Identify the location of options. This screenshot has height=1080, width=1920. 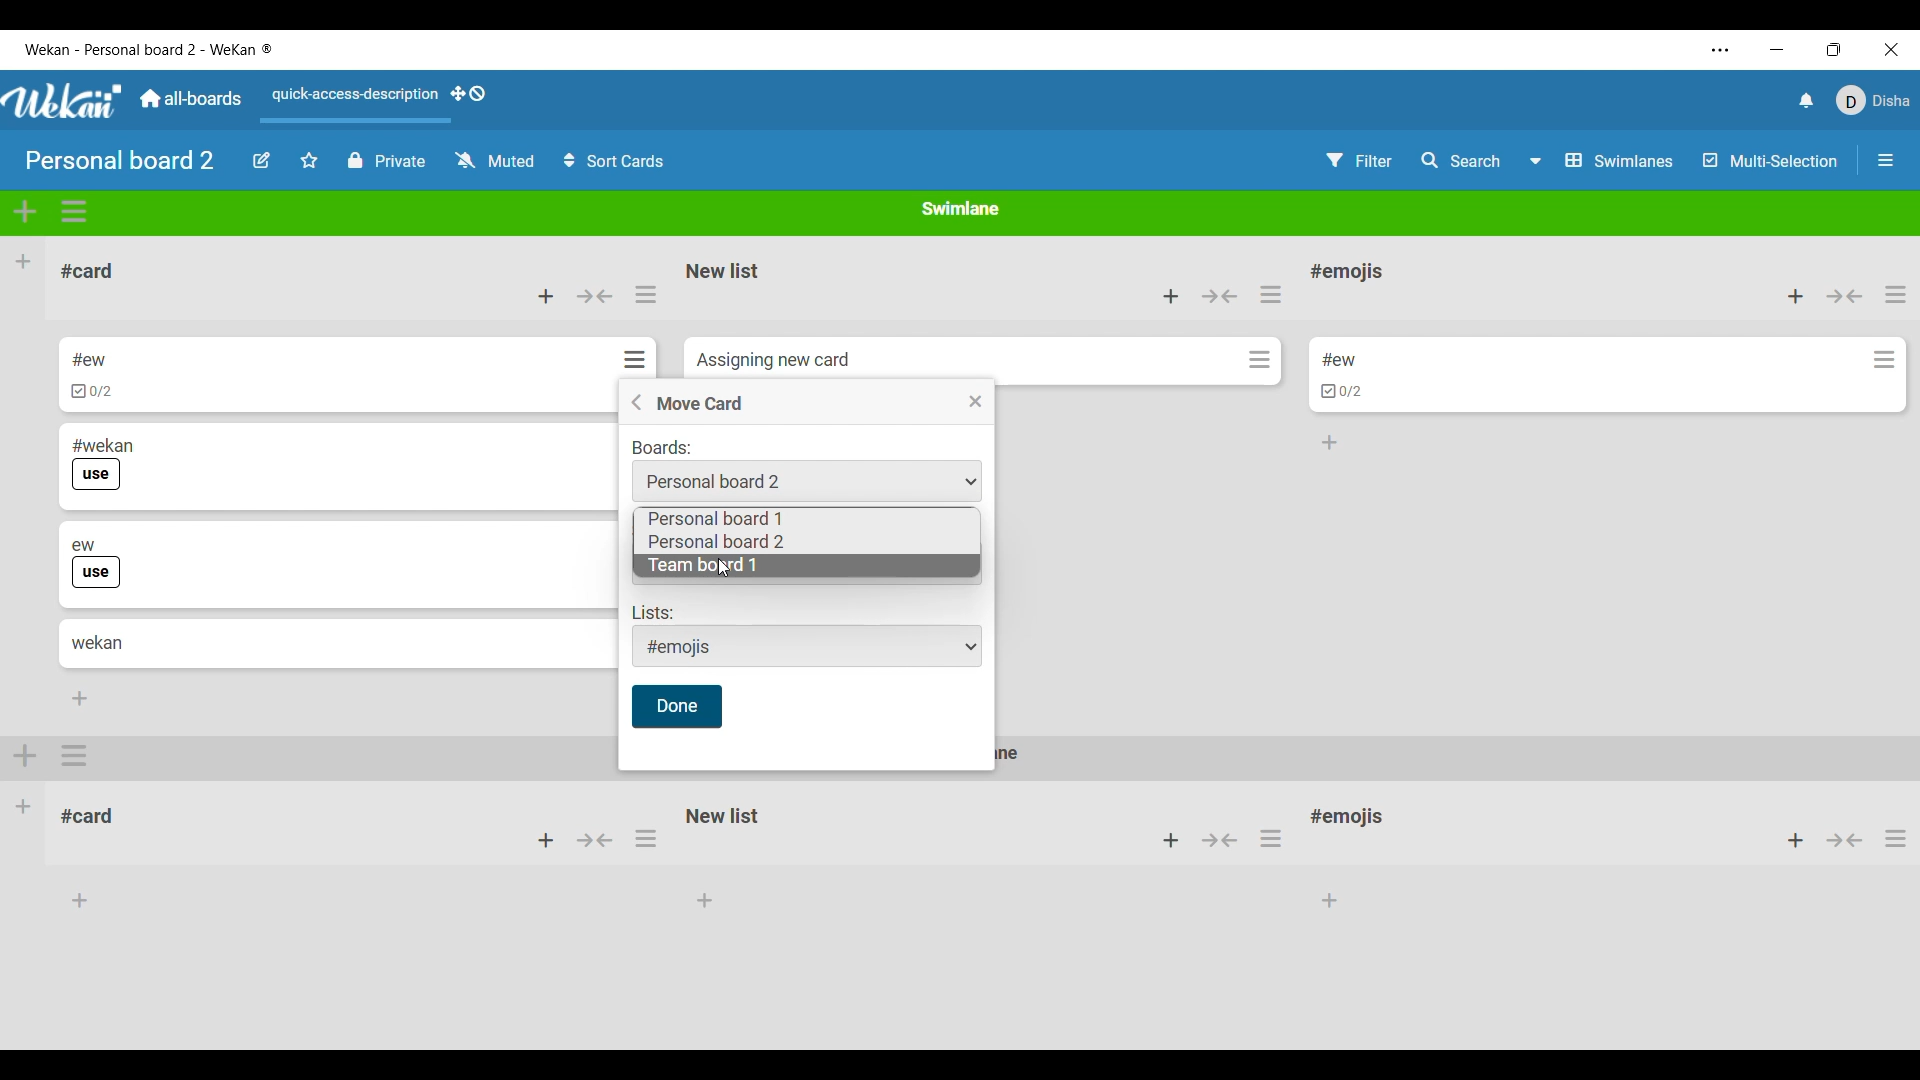
(77, 756).